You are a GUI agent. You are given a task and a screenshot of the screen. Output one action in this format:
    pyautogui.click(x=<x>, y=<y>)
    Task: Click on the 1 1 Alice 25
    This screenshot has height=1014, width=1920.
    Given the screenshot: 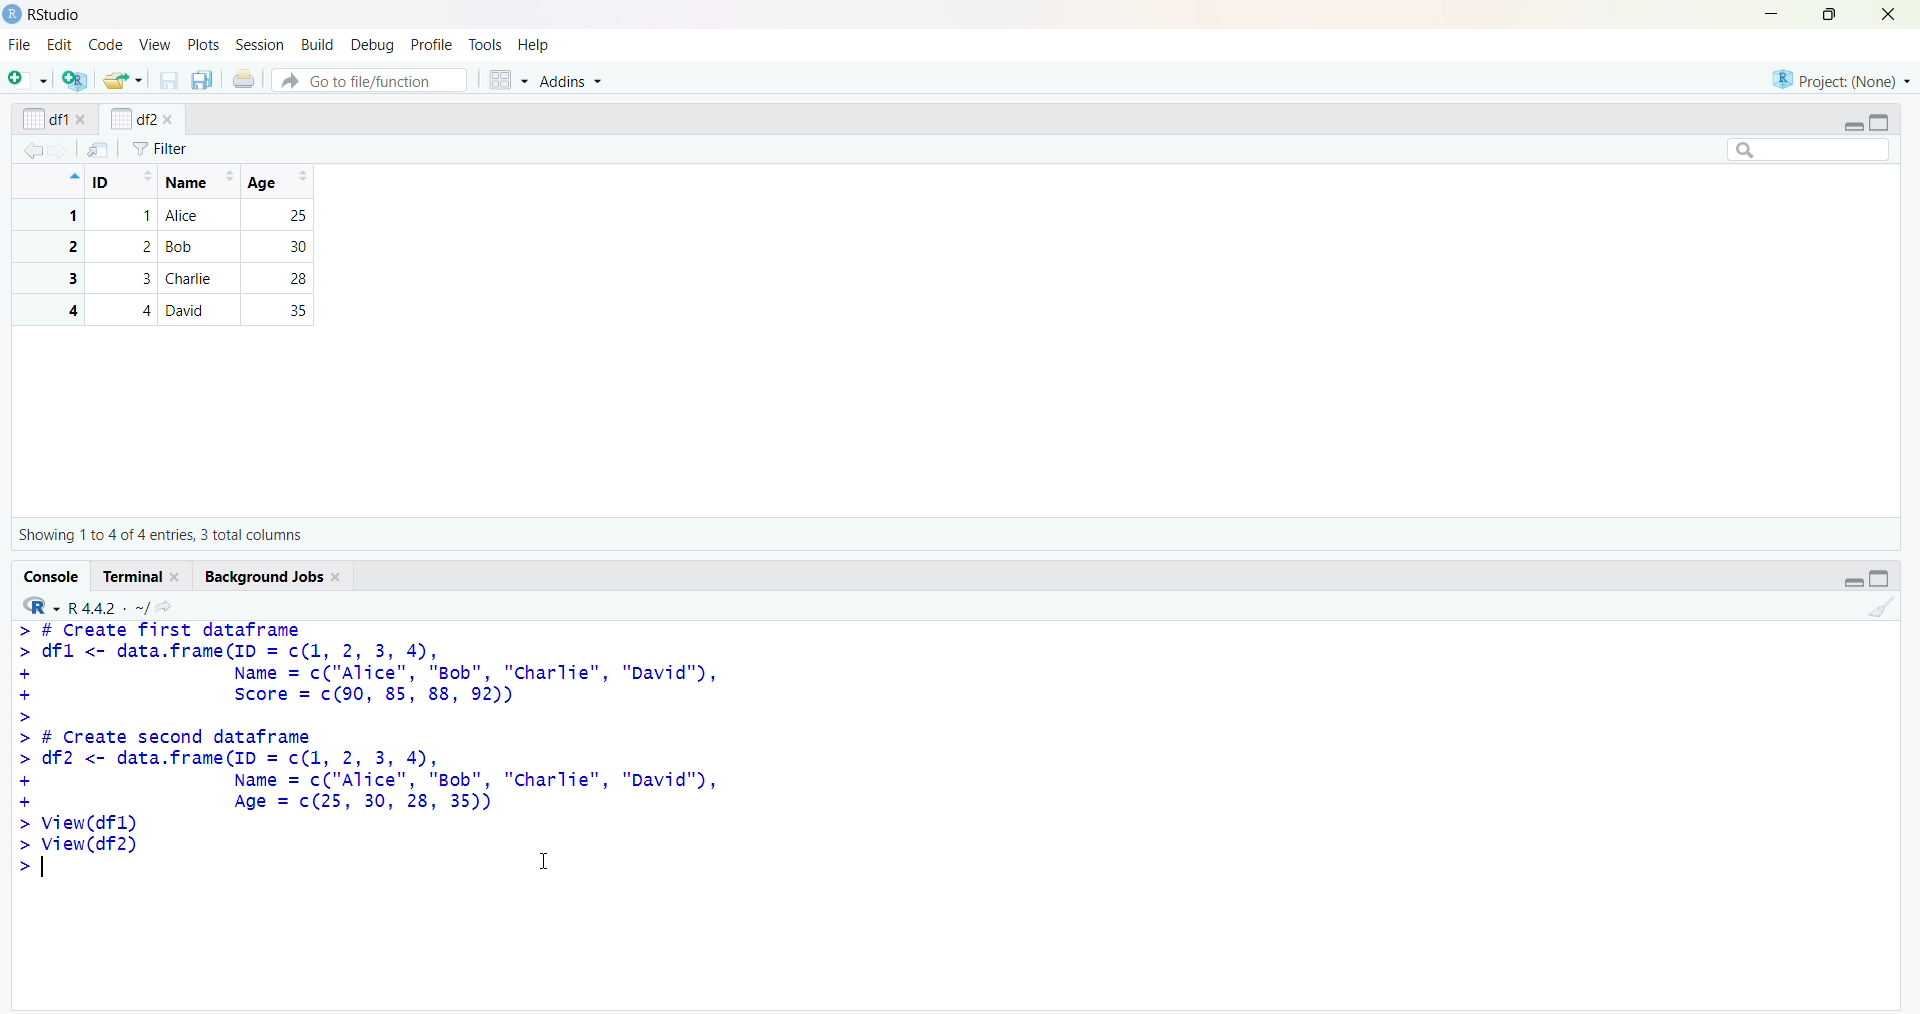 What is the action you would take?
    pyautogui.click(x=172, y=216)
    